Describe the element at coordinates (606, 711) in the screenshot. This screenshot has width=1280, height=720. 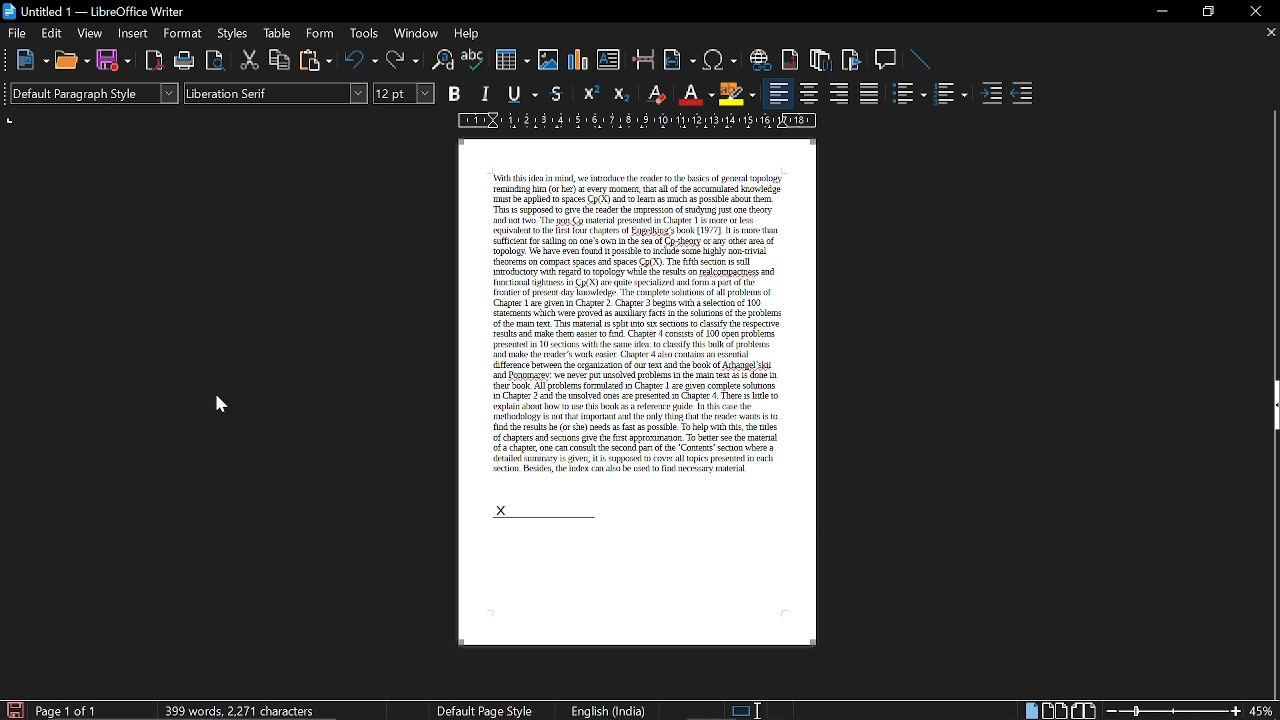
I see `current language: english` at that location.